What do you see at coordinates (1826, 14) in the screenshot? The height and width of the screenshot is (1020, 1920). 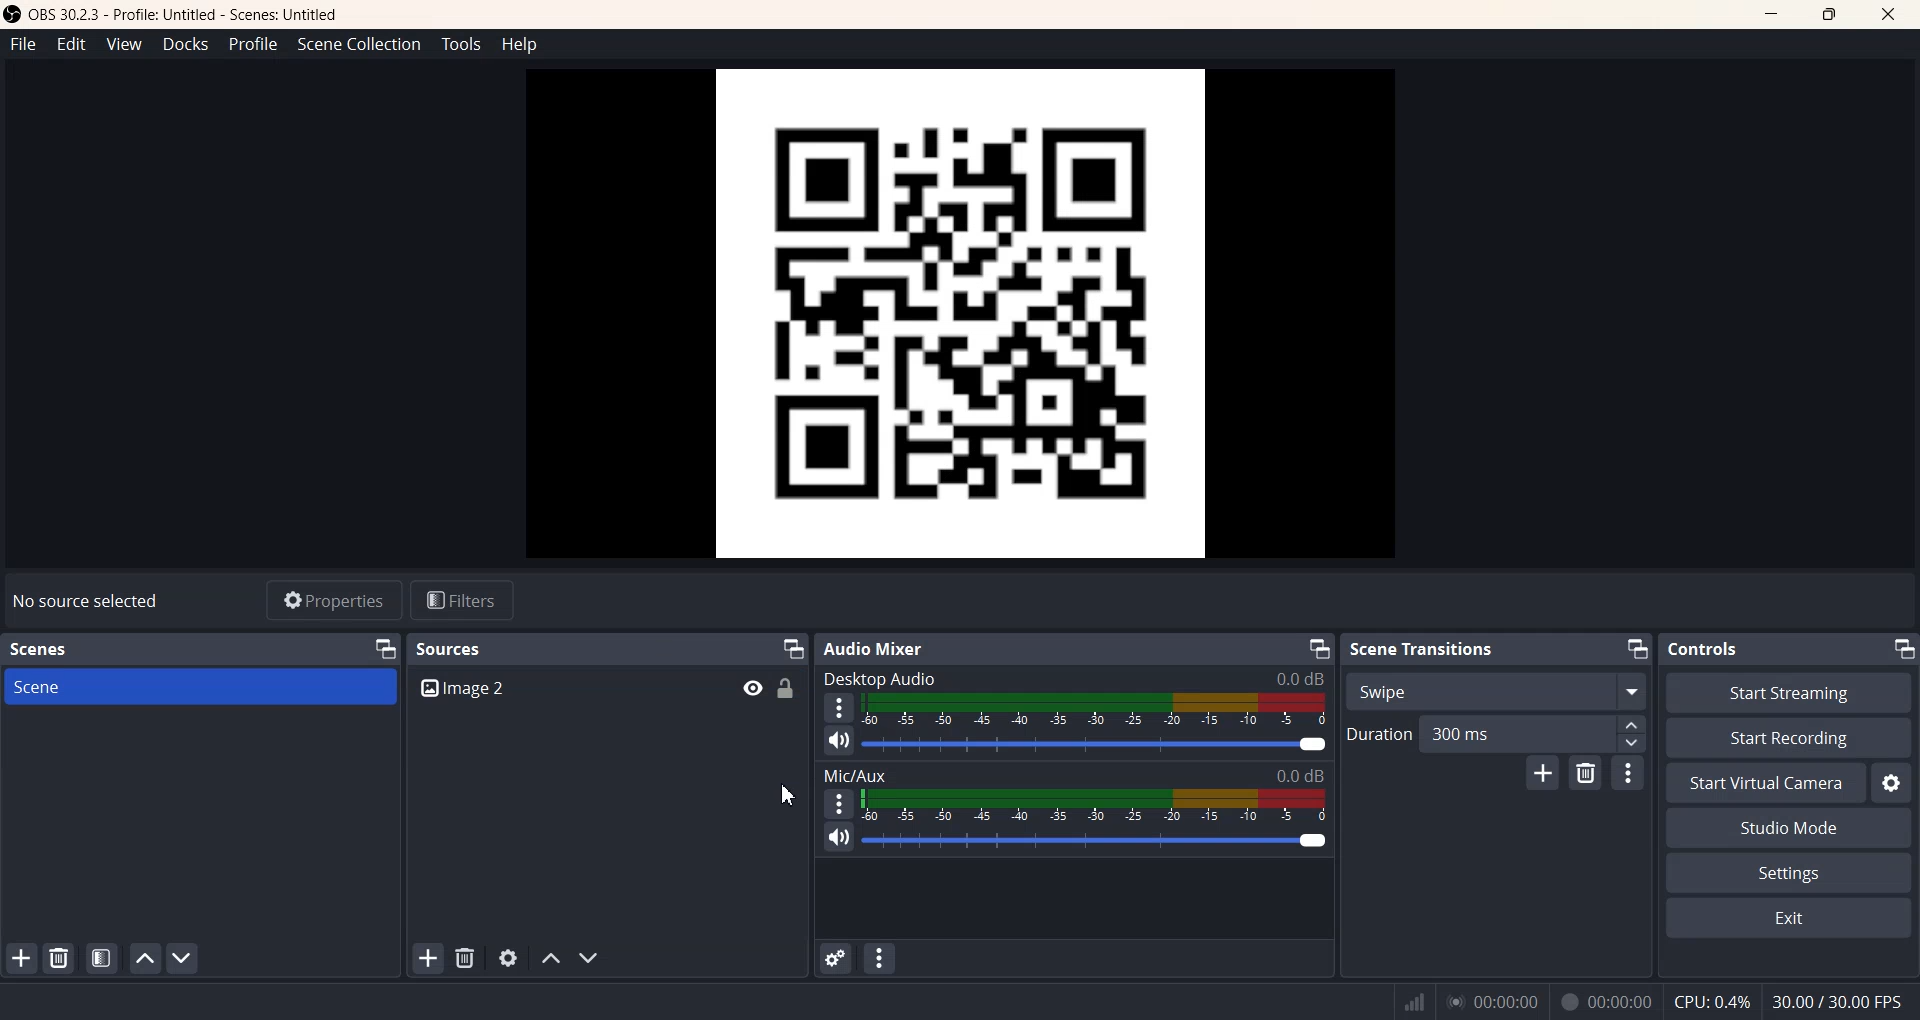 I see `Restore down` at bounding box center [1826, 14].